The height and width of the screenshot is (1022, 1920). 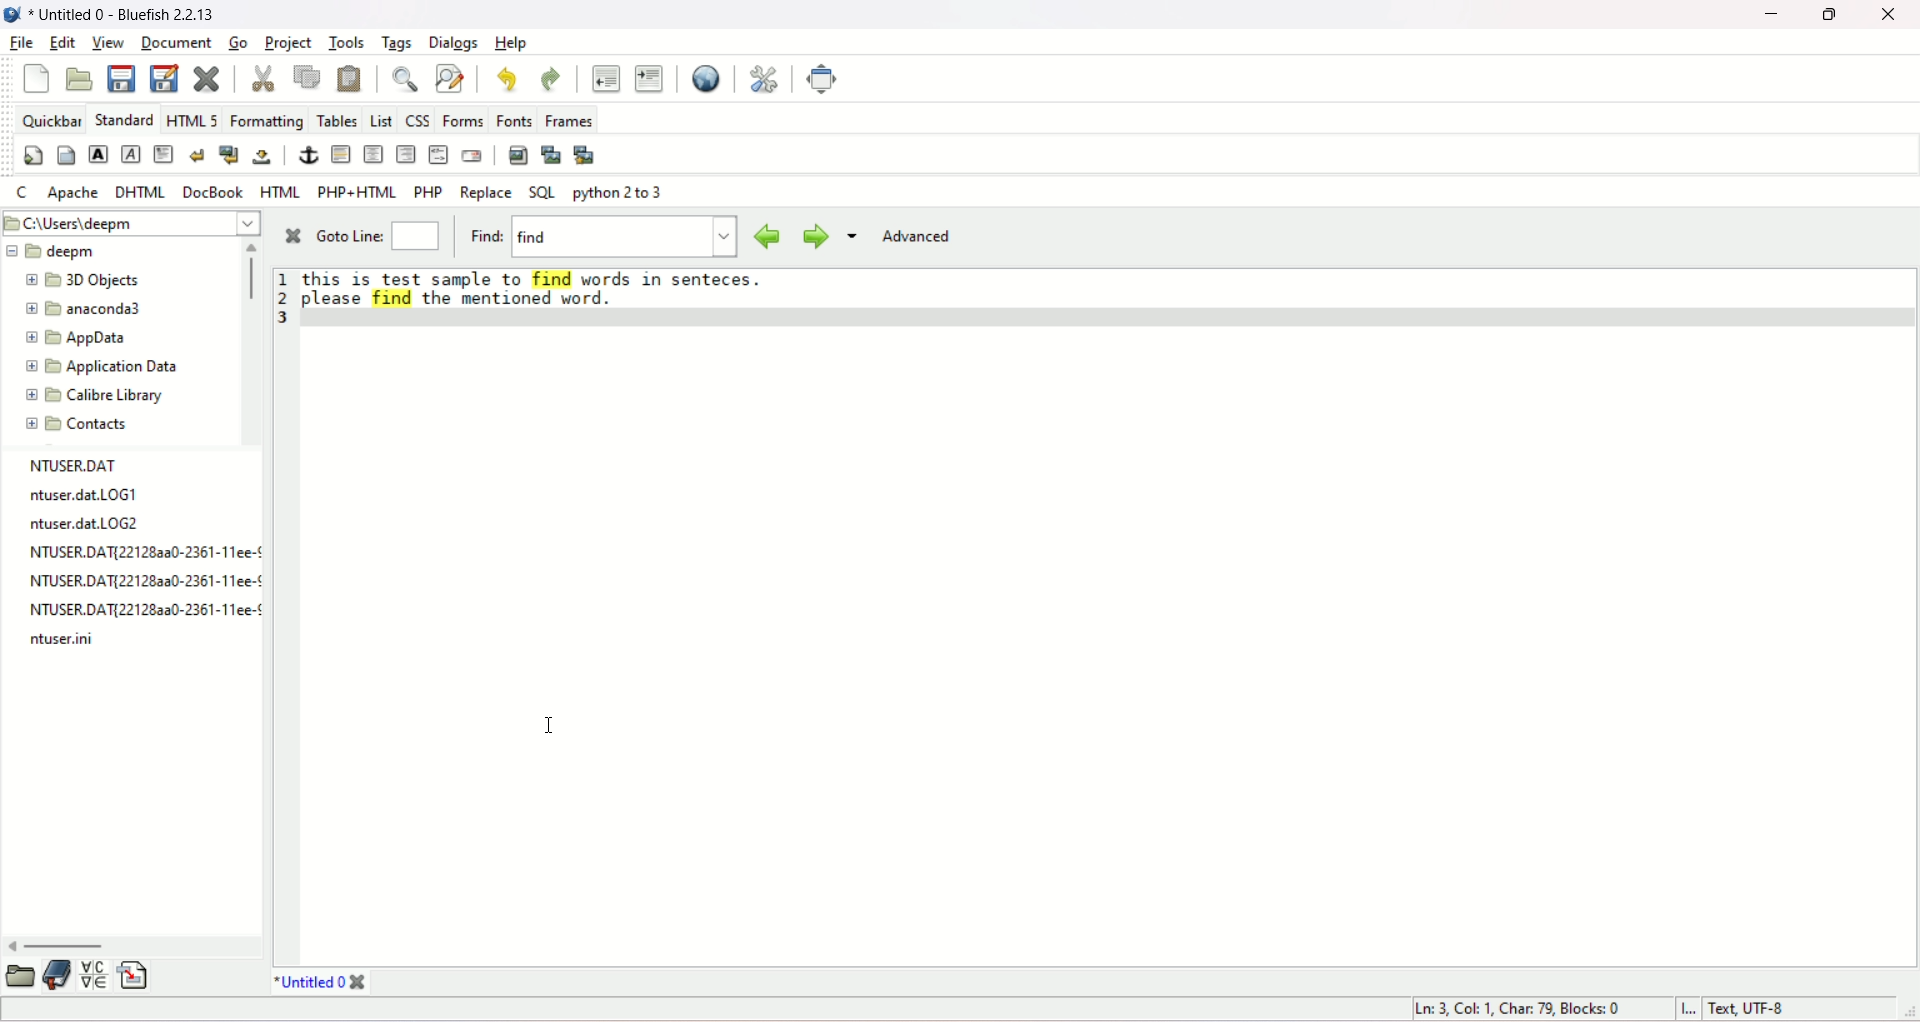 I want to click on advanced find and replace, so click(x=448, y=76).